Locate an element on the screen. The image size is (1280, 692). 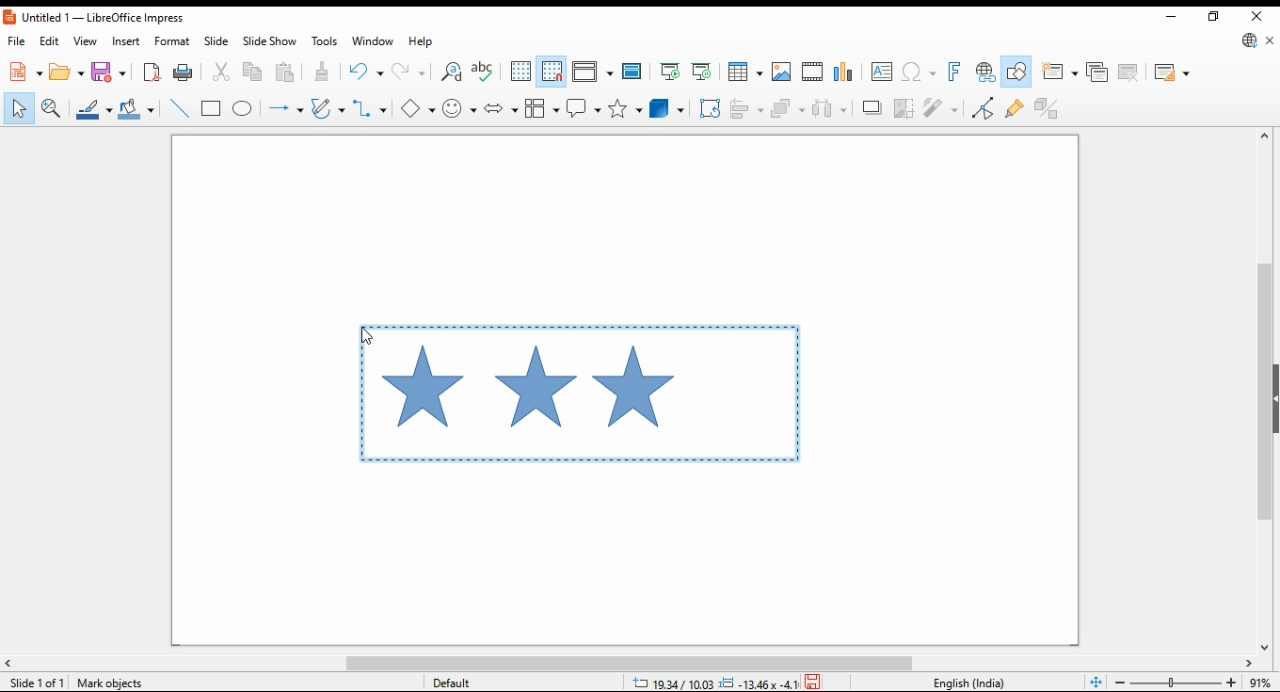
curves and polygons is located at coordinates (328, 107).